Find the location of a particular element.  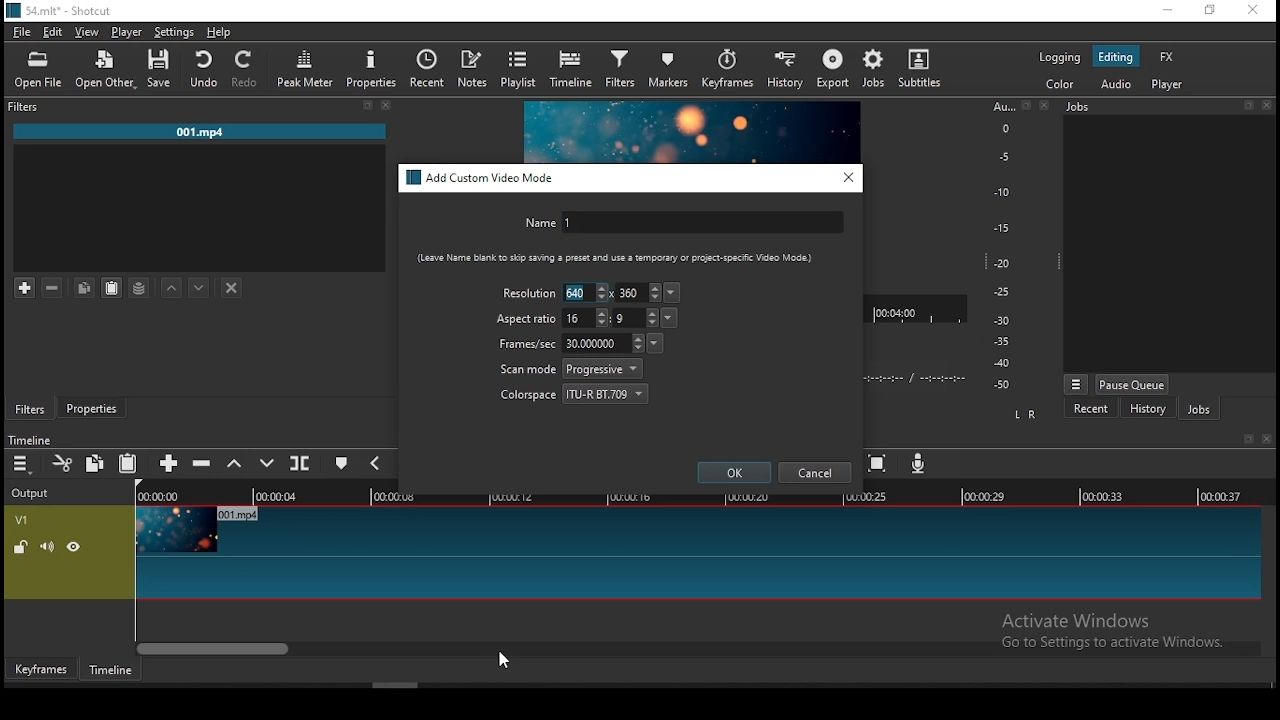

remove selected filters is located at coordinates (53, 288).